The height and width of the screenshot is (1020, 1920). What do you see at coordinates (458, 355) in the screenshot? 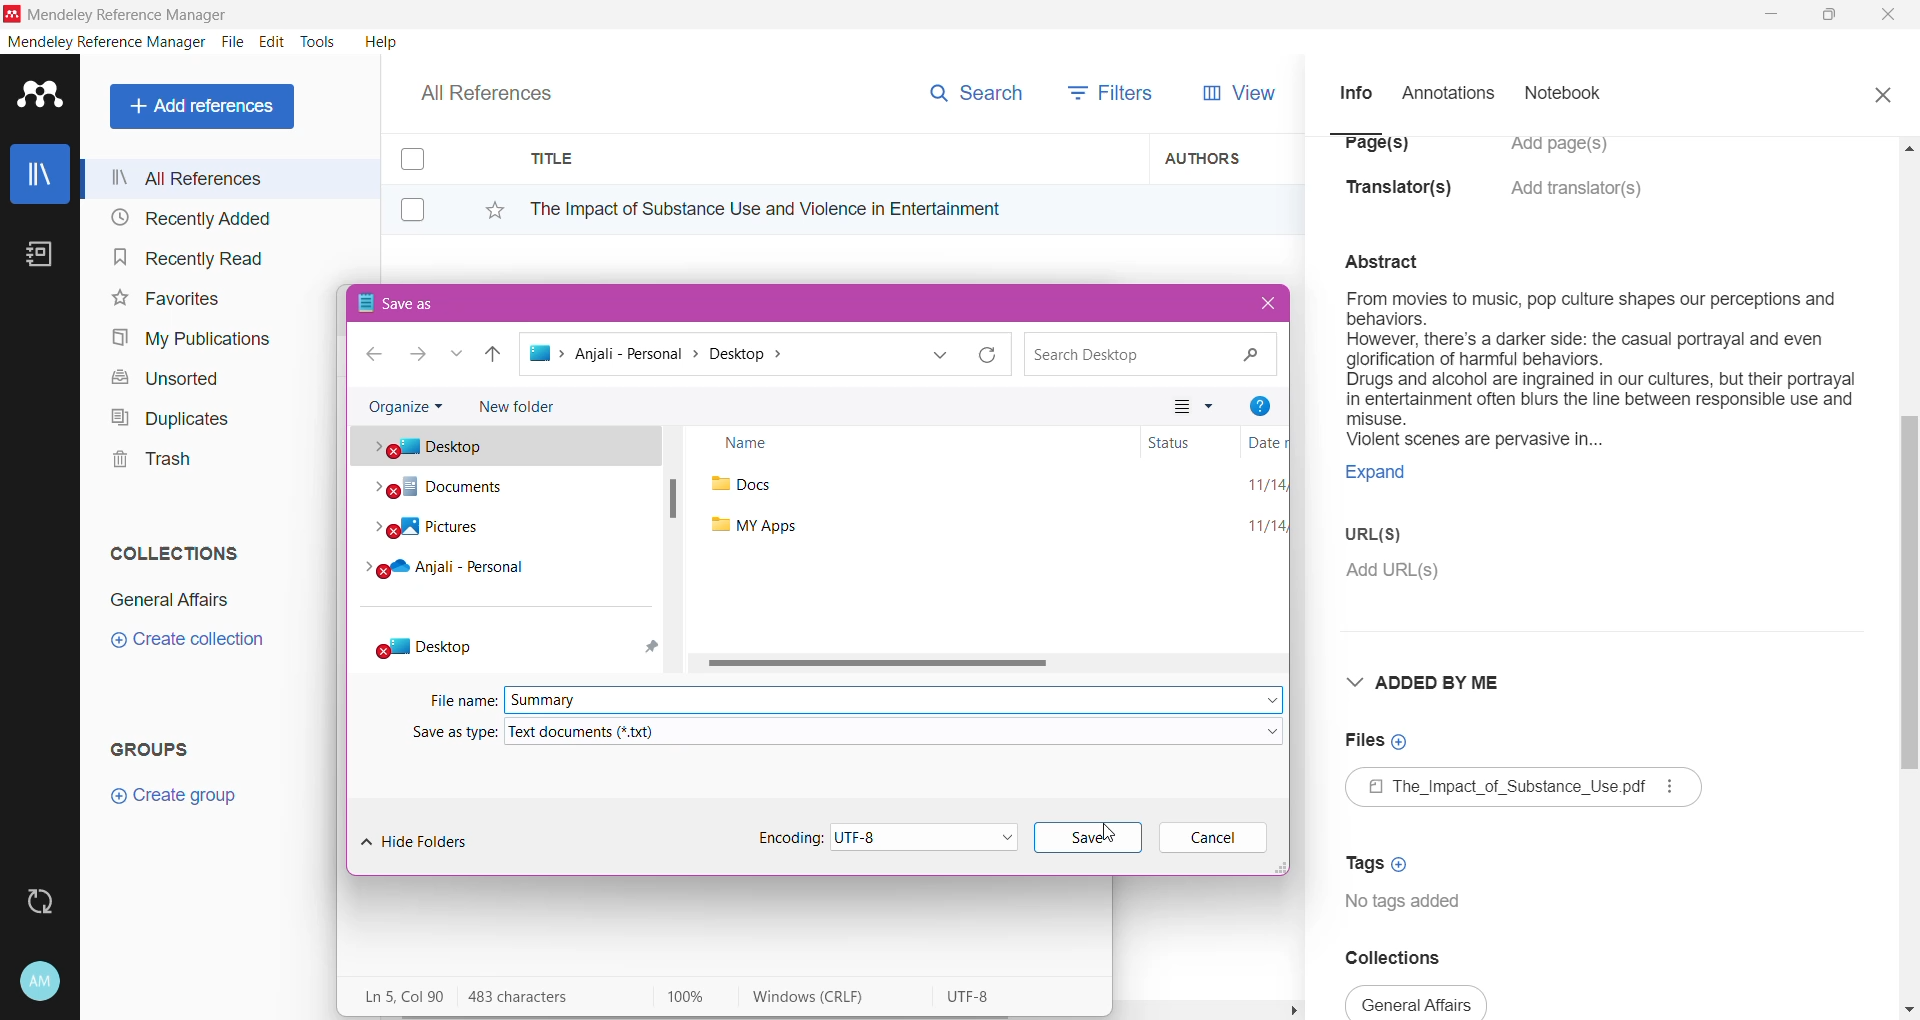
I see `Recent locations` at bounding box center [458, 355].